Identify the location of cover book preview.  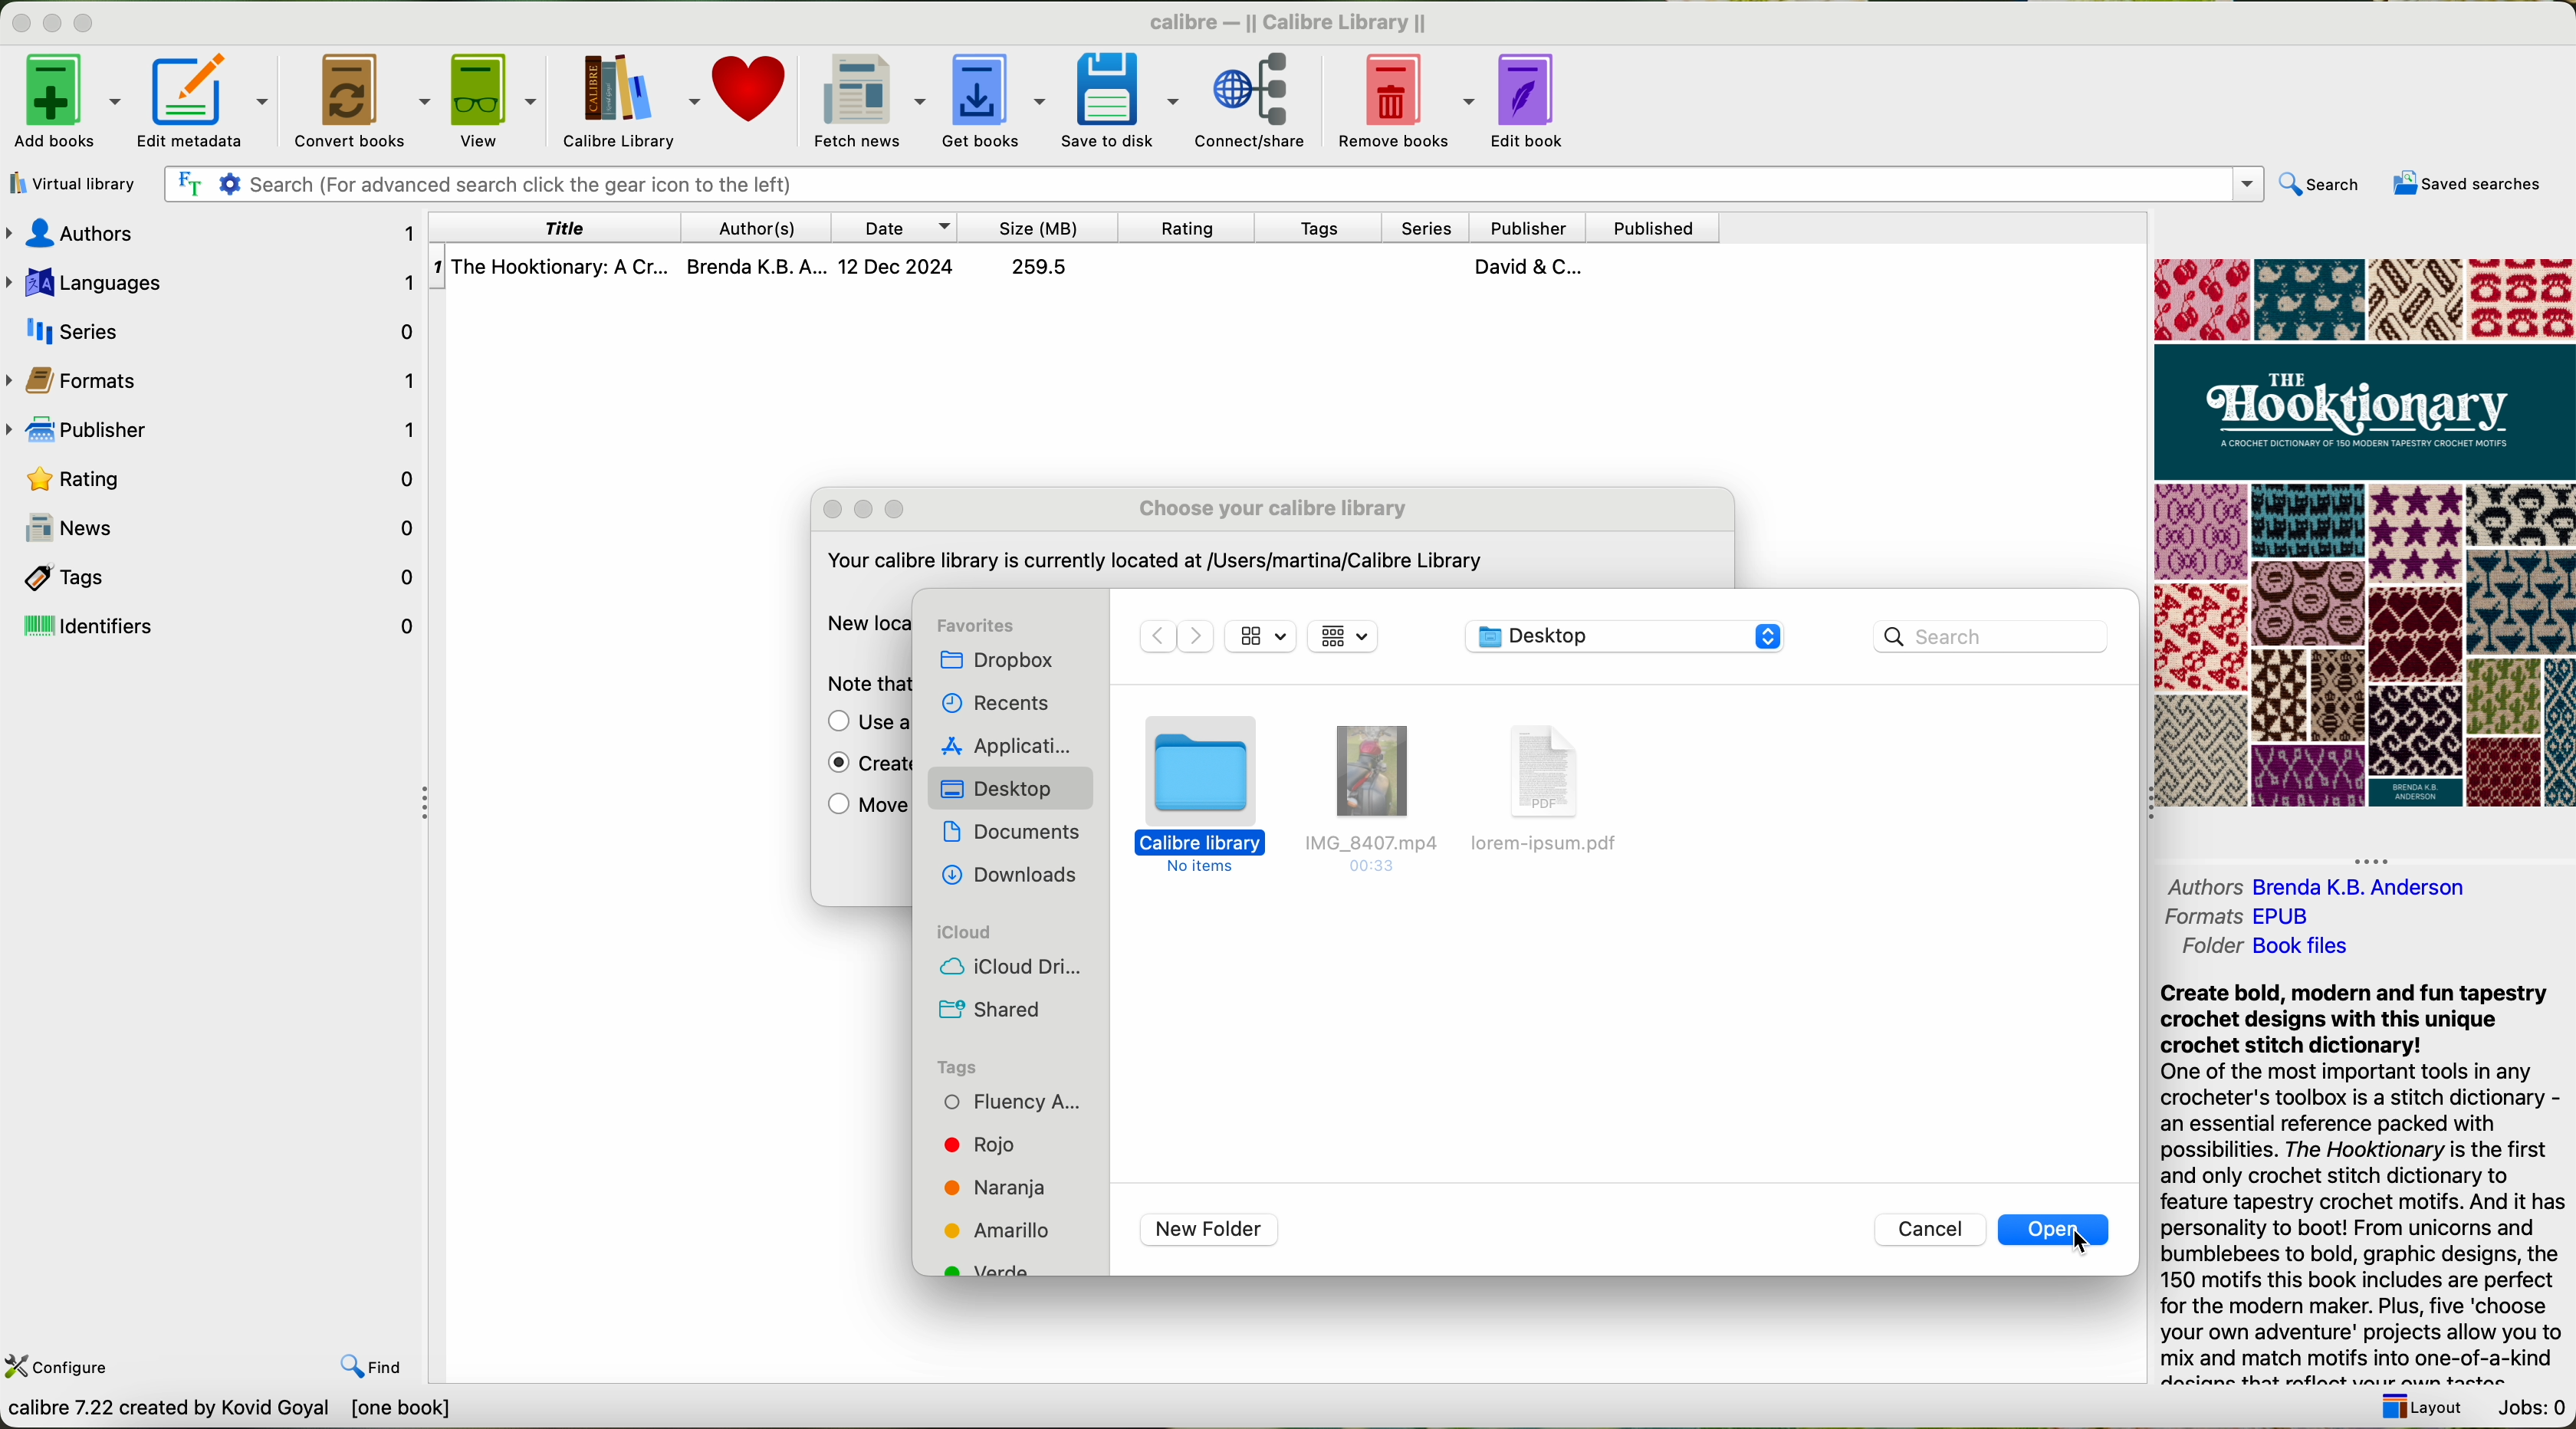
(2360, 534).